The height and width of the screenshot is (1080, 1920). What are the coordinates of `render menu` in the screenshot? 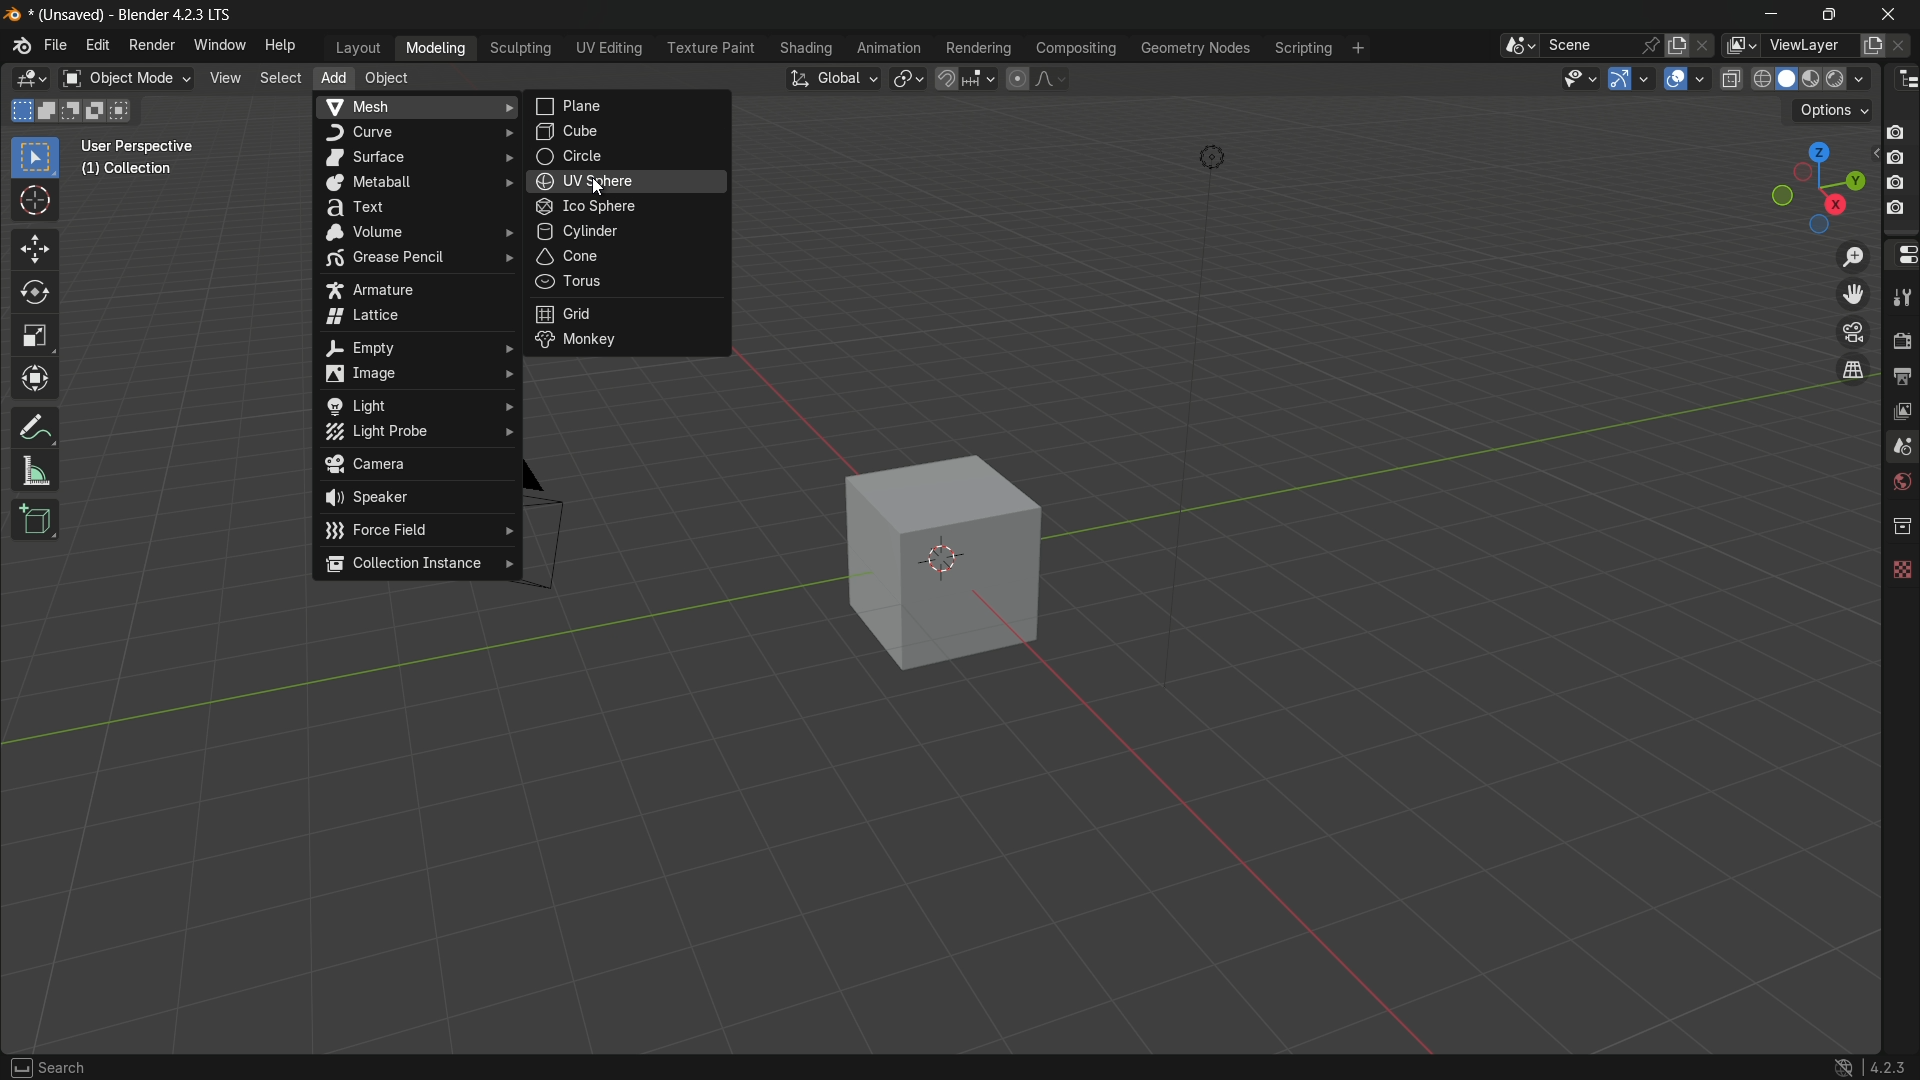 It's located at (151, 46).